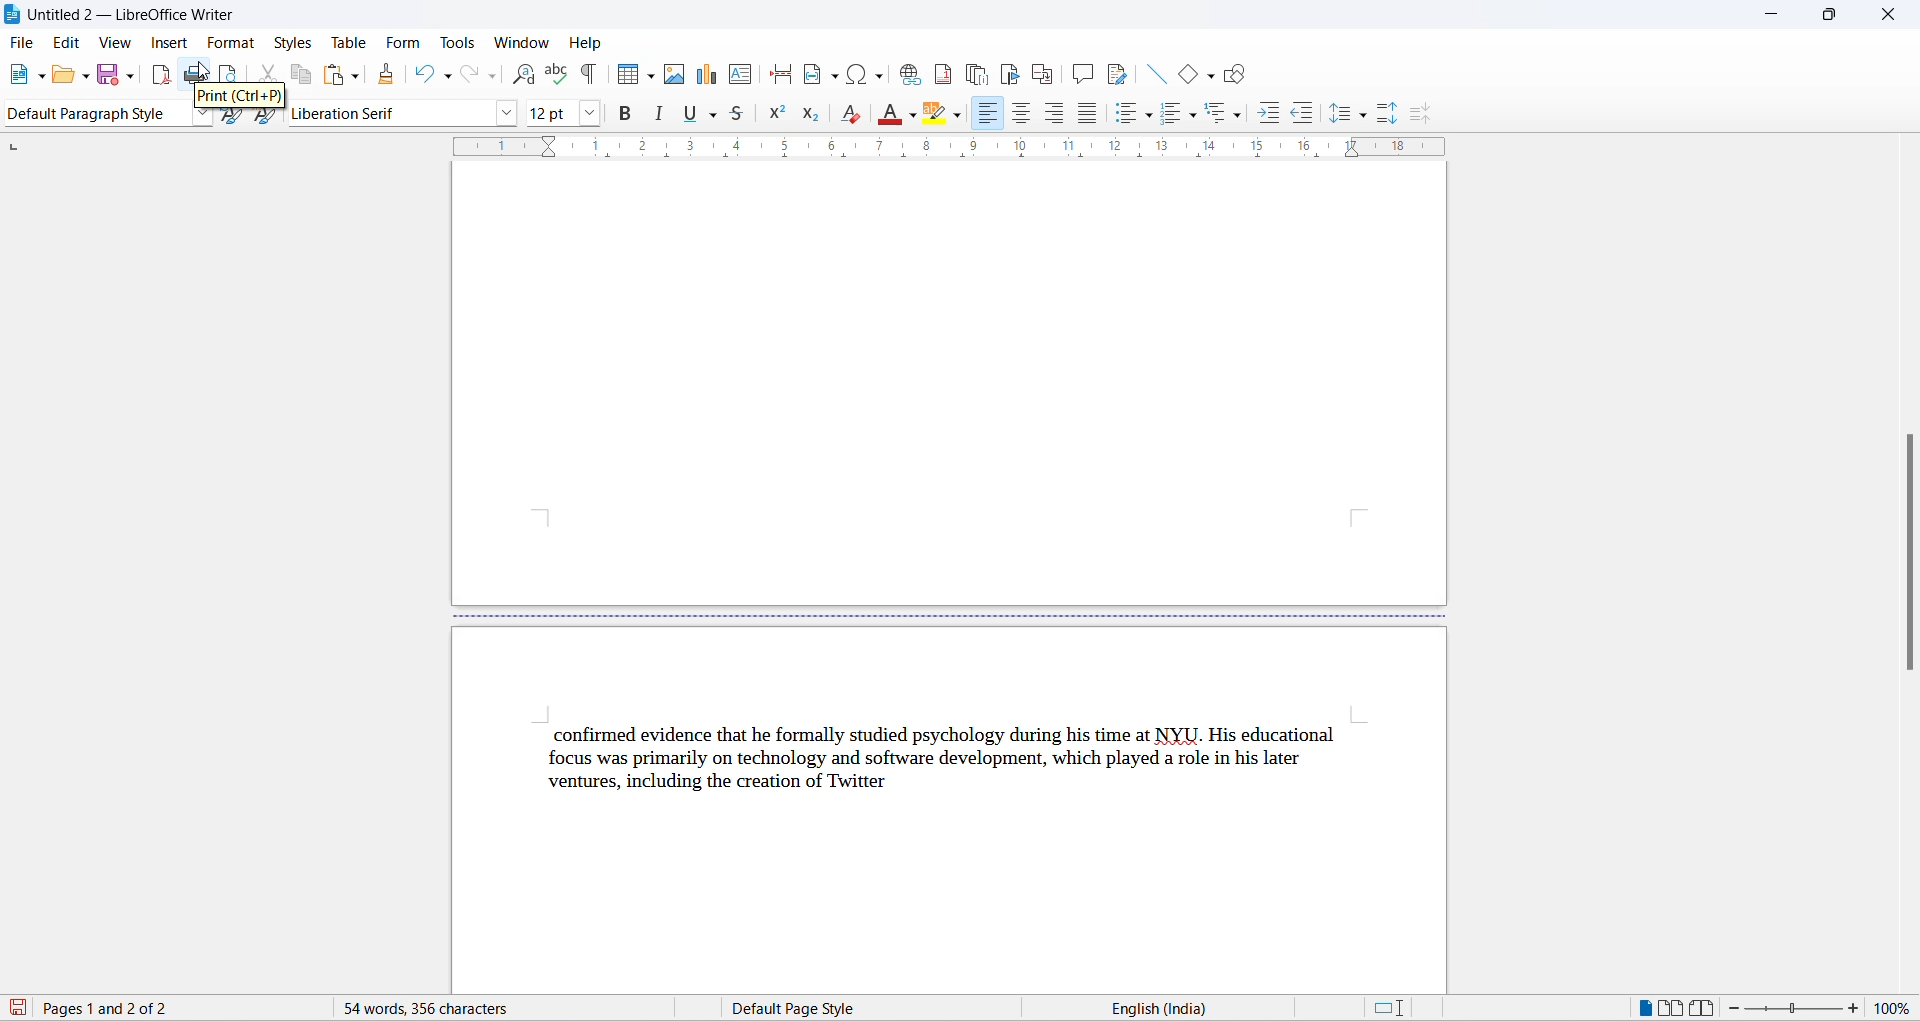 This screenshot has width=1920, height=1022. What do you see at coordinates (330, 75) in the screenshot?
I see `paste` at bounding box center [330, 75].